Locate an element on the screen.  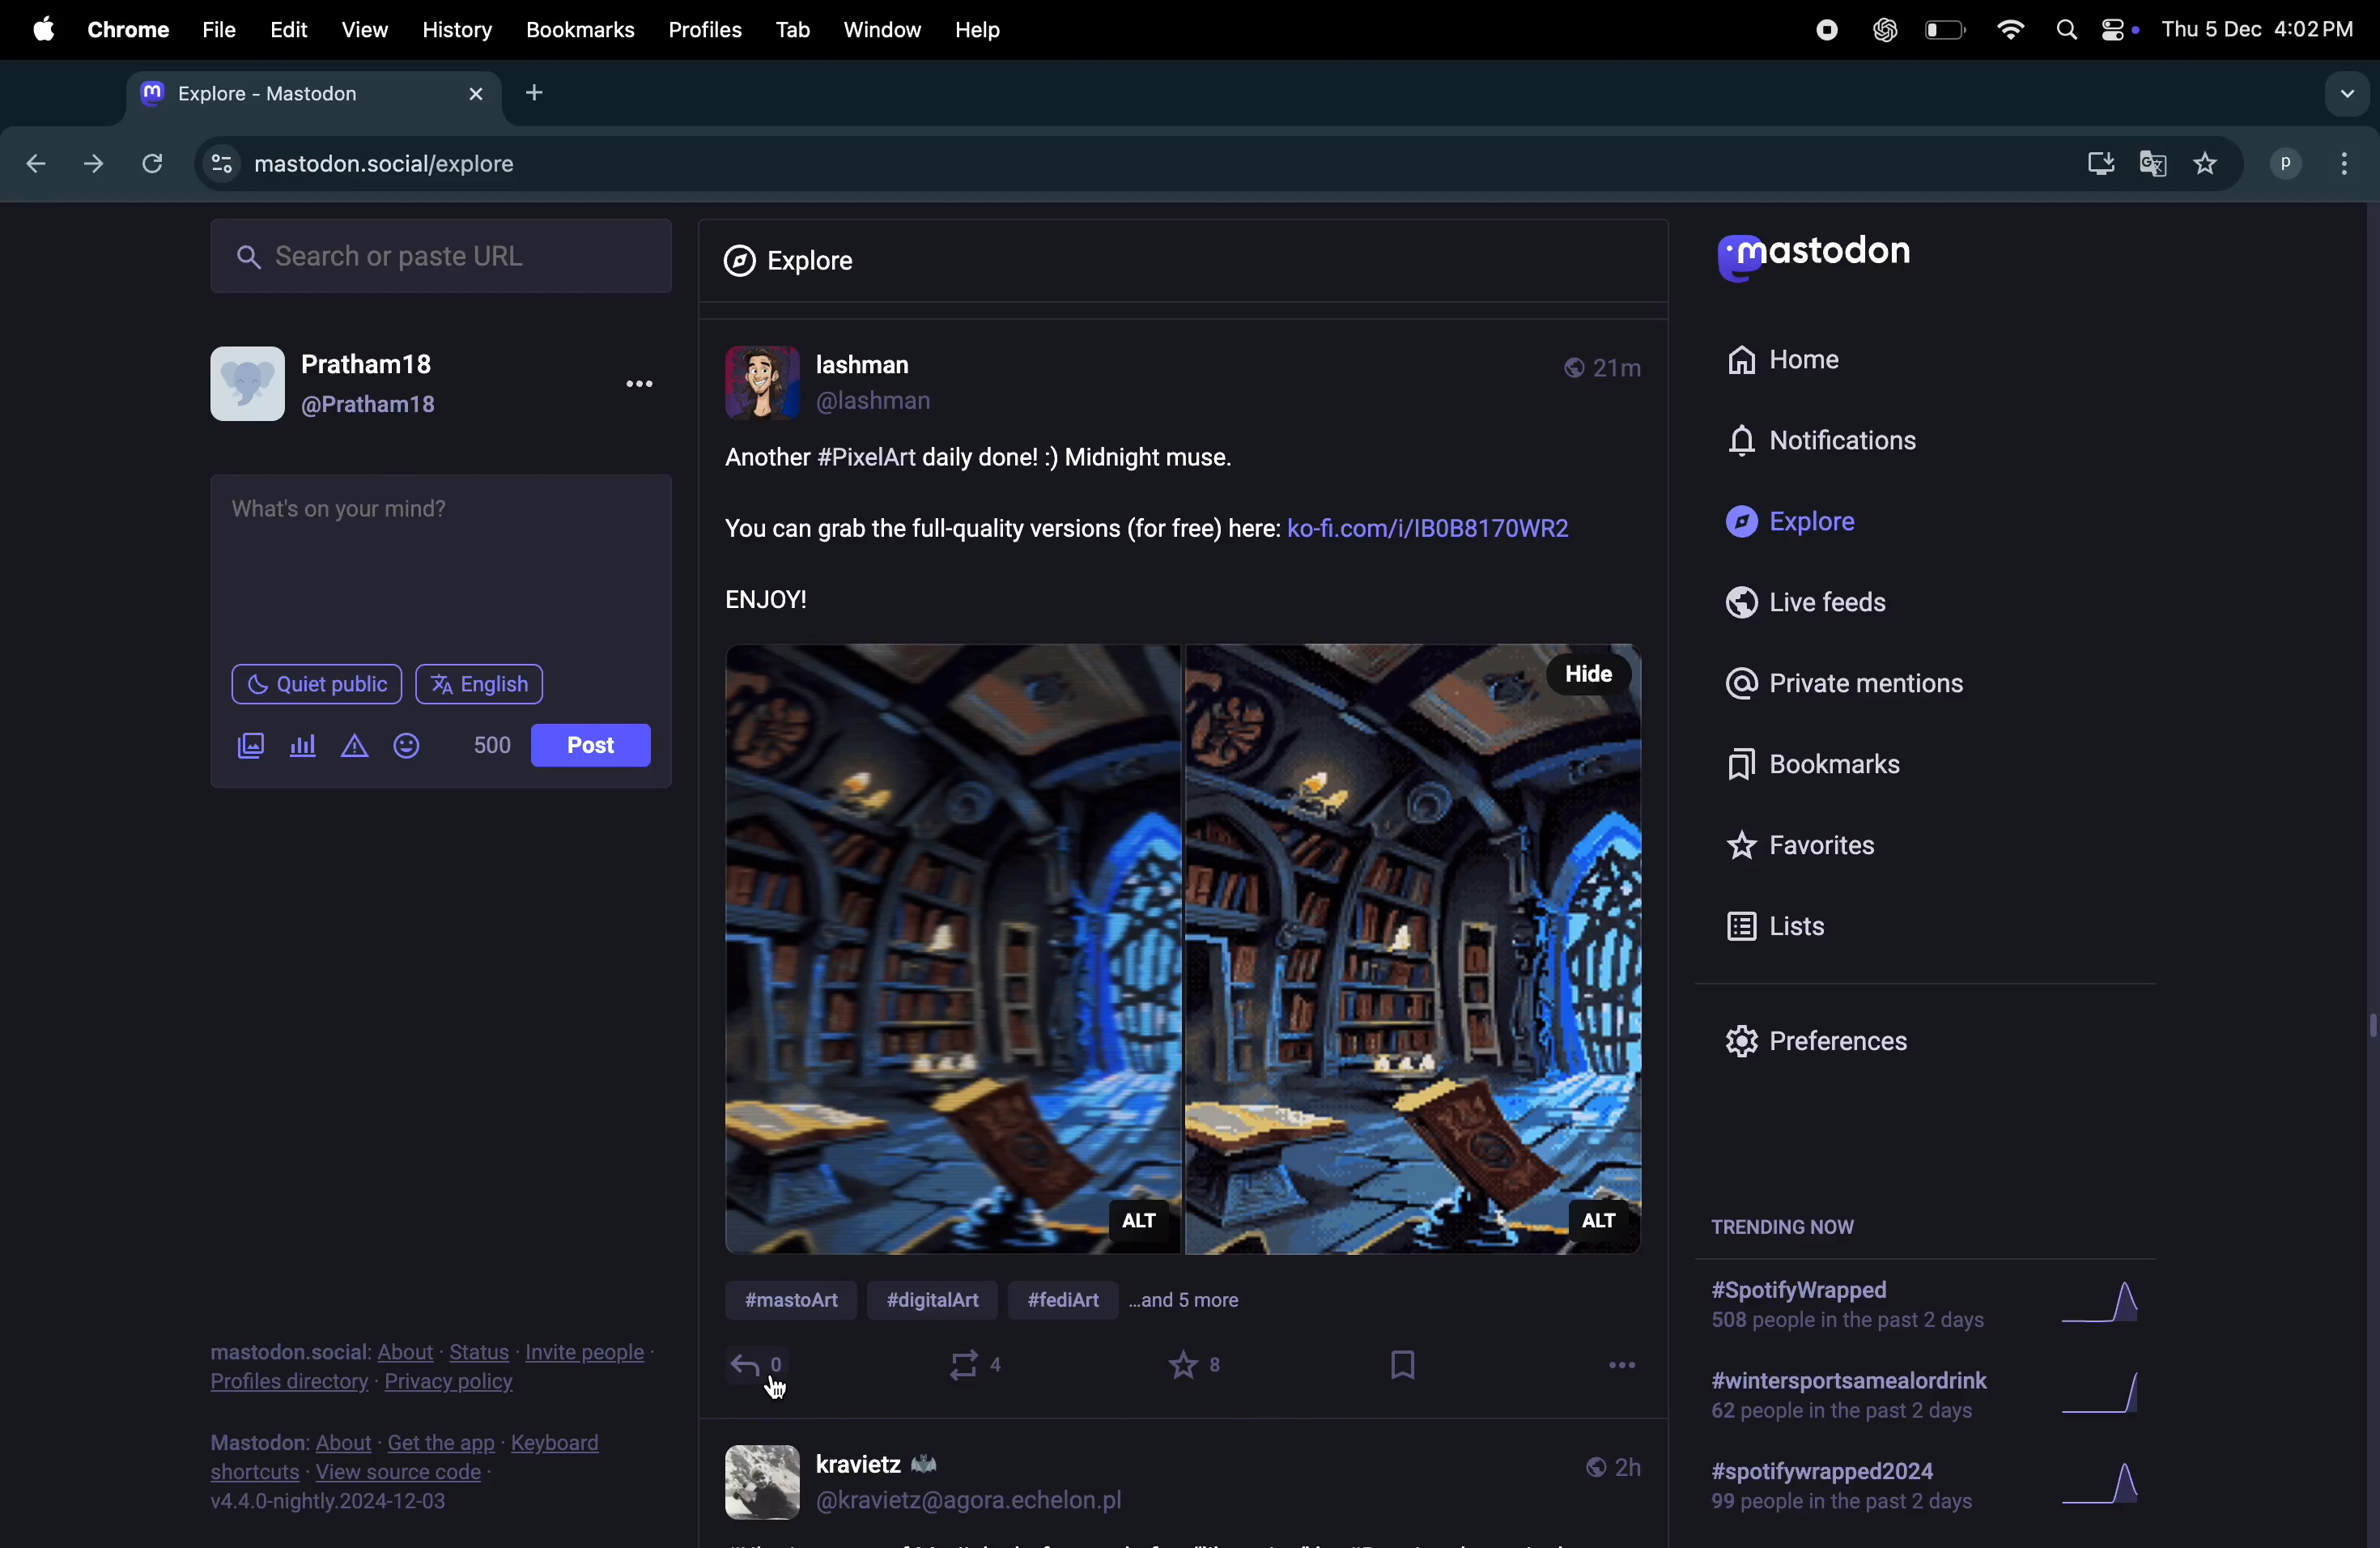
help is located at coordinates (984, 28).